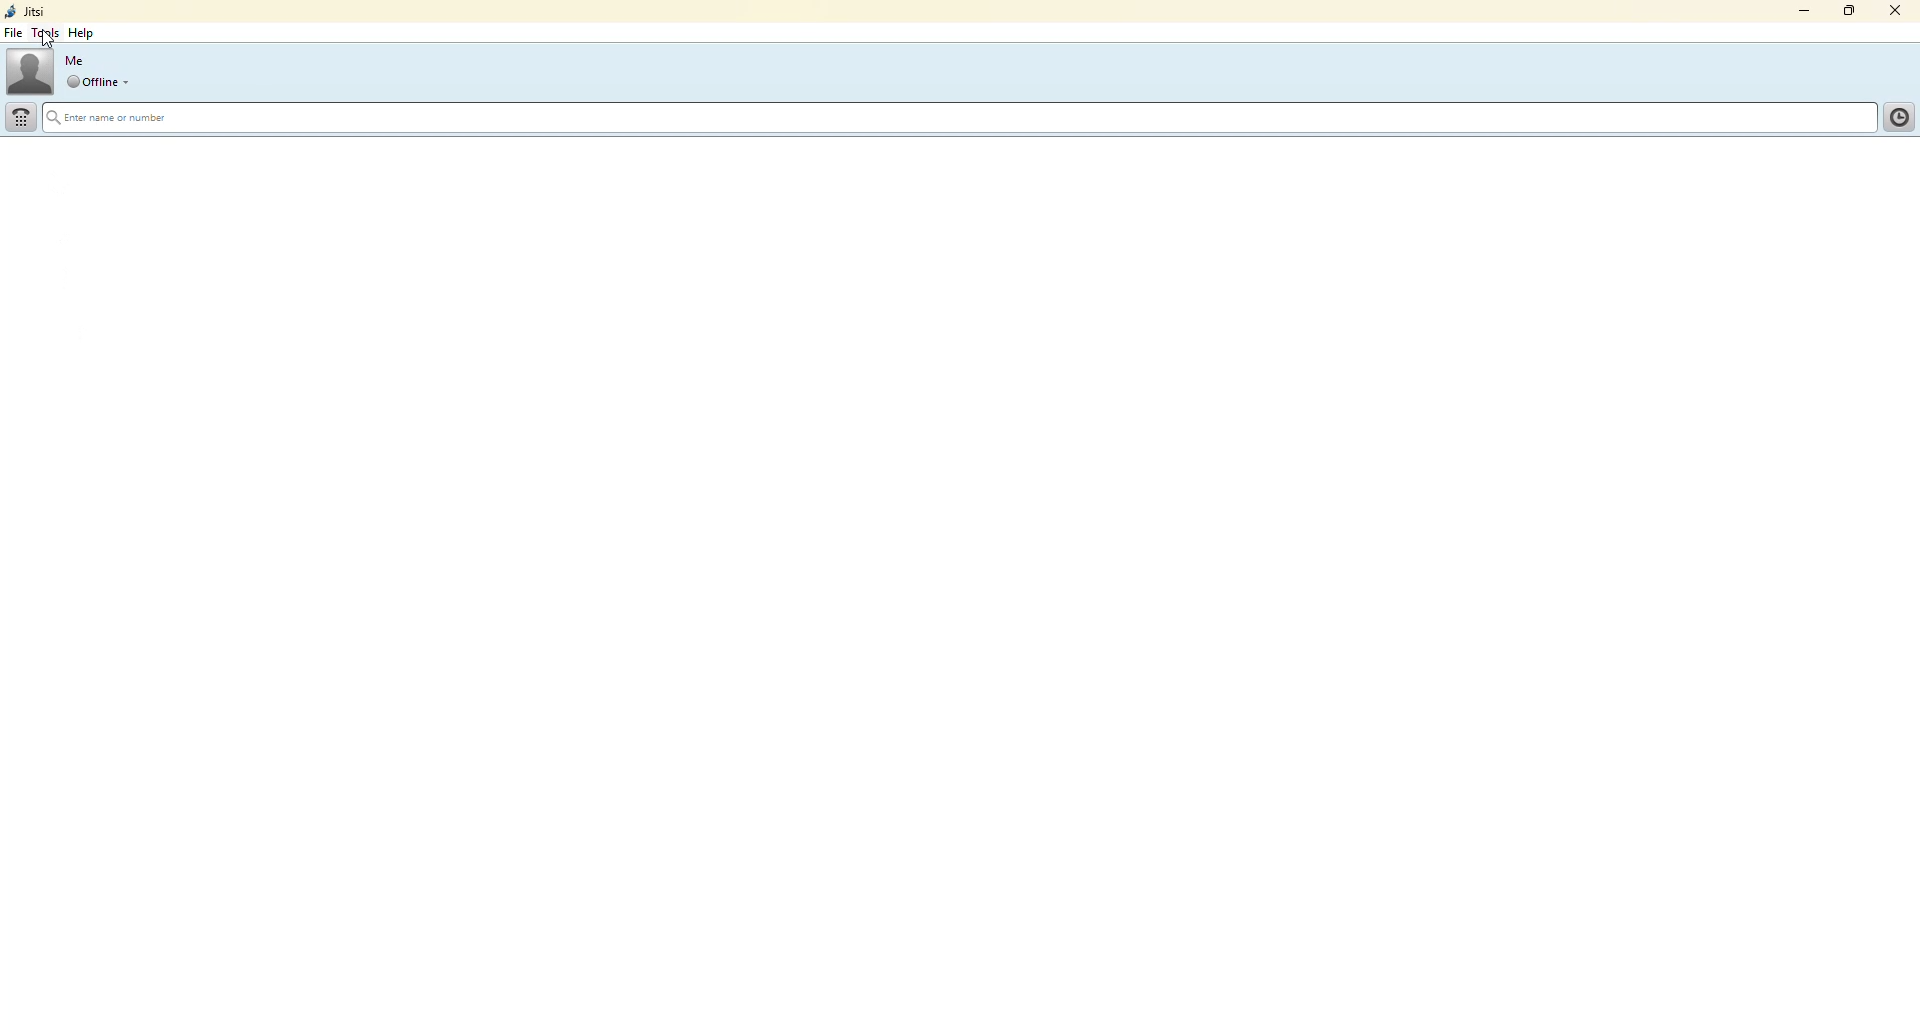  Describe the element at coordinates (90, 81) in the screenshot. I see `drop down` at that location.